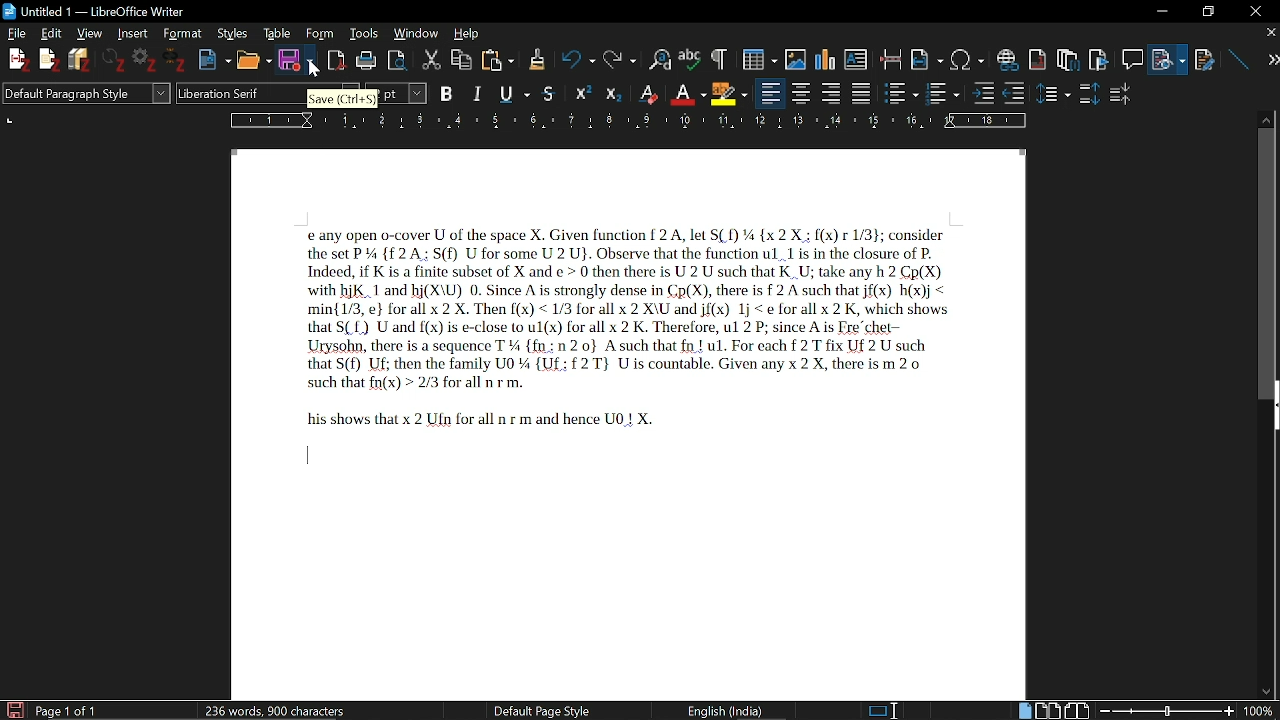 This screenshot has width=1280, height=720. Describe the element at coordinates (319, 33) in the screenshot. I see `Form` at that location.